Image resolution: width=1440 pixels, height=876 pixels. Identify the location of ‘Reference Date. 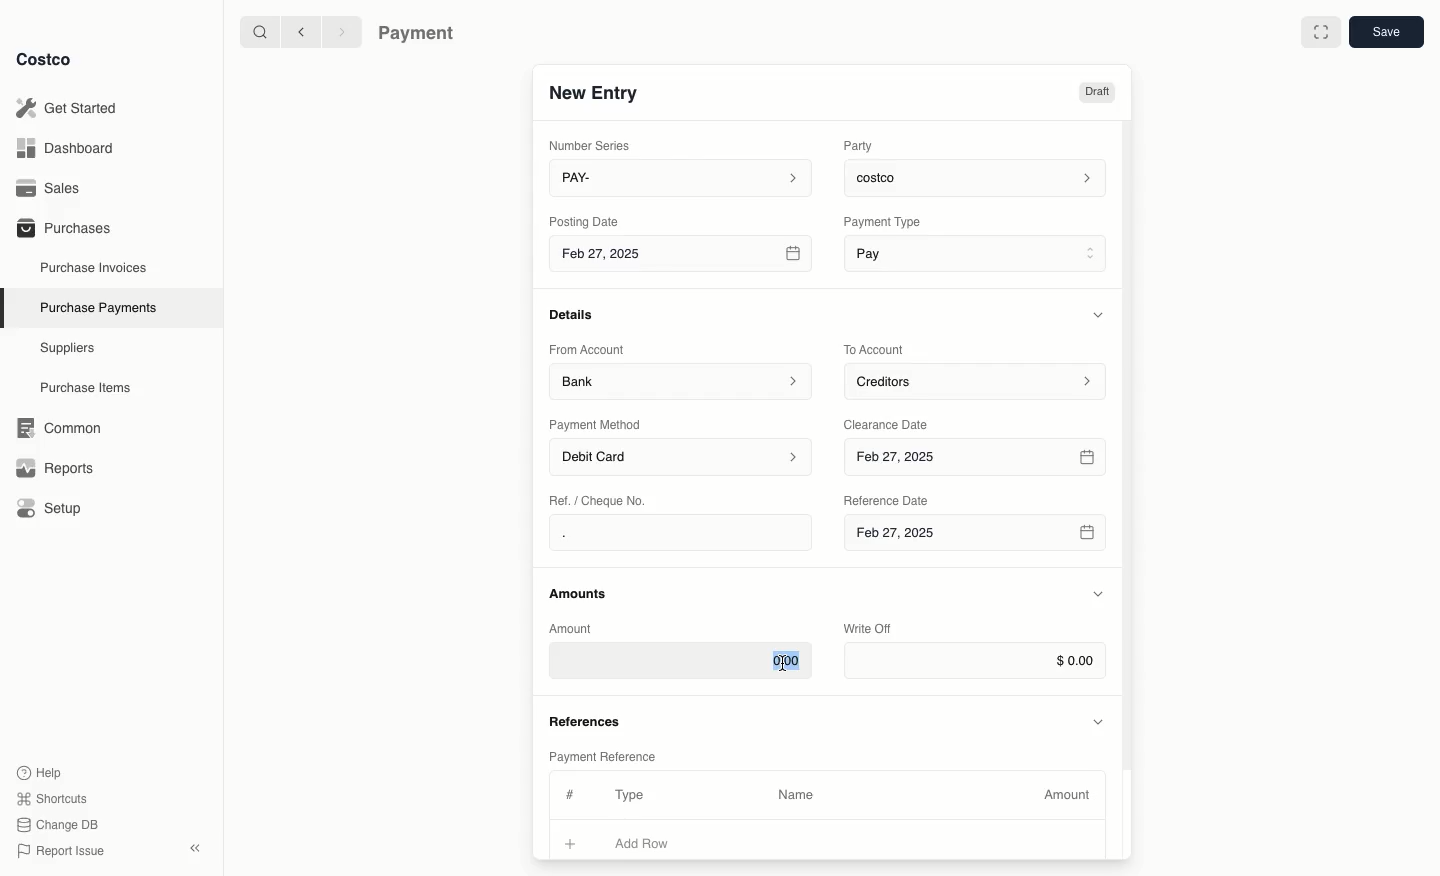
(888, 500).